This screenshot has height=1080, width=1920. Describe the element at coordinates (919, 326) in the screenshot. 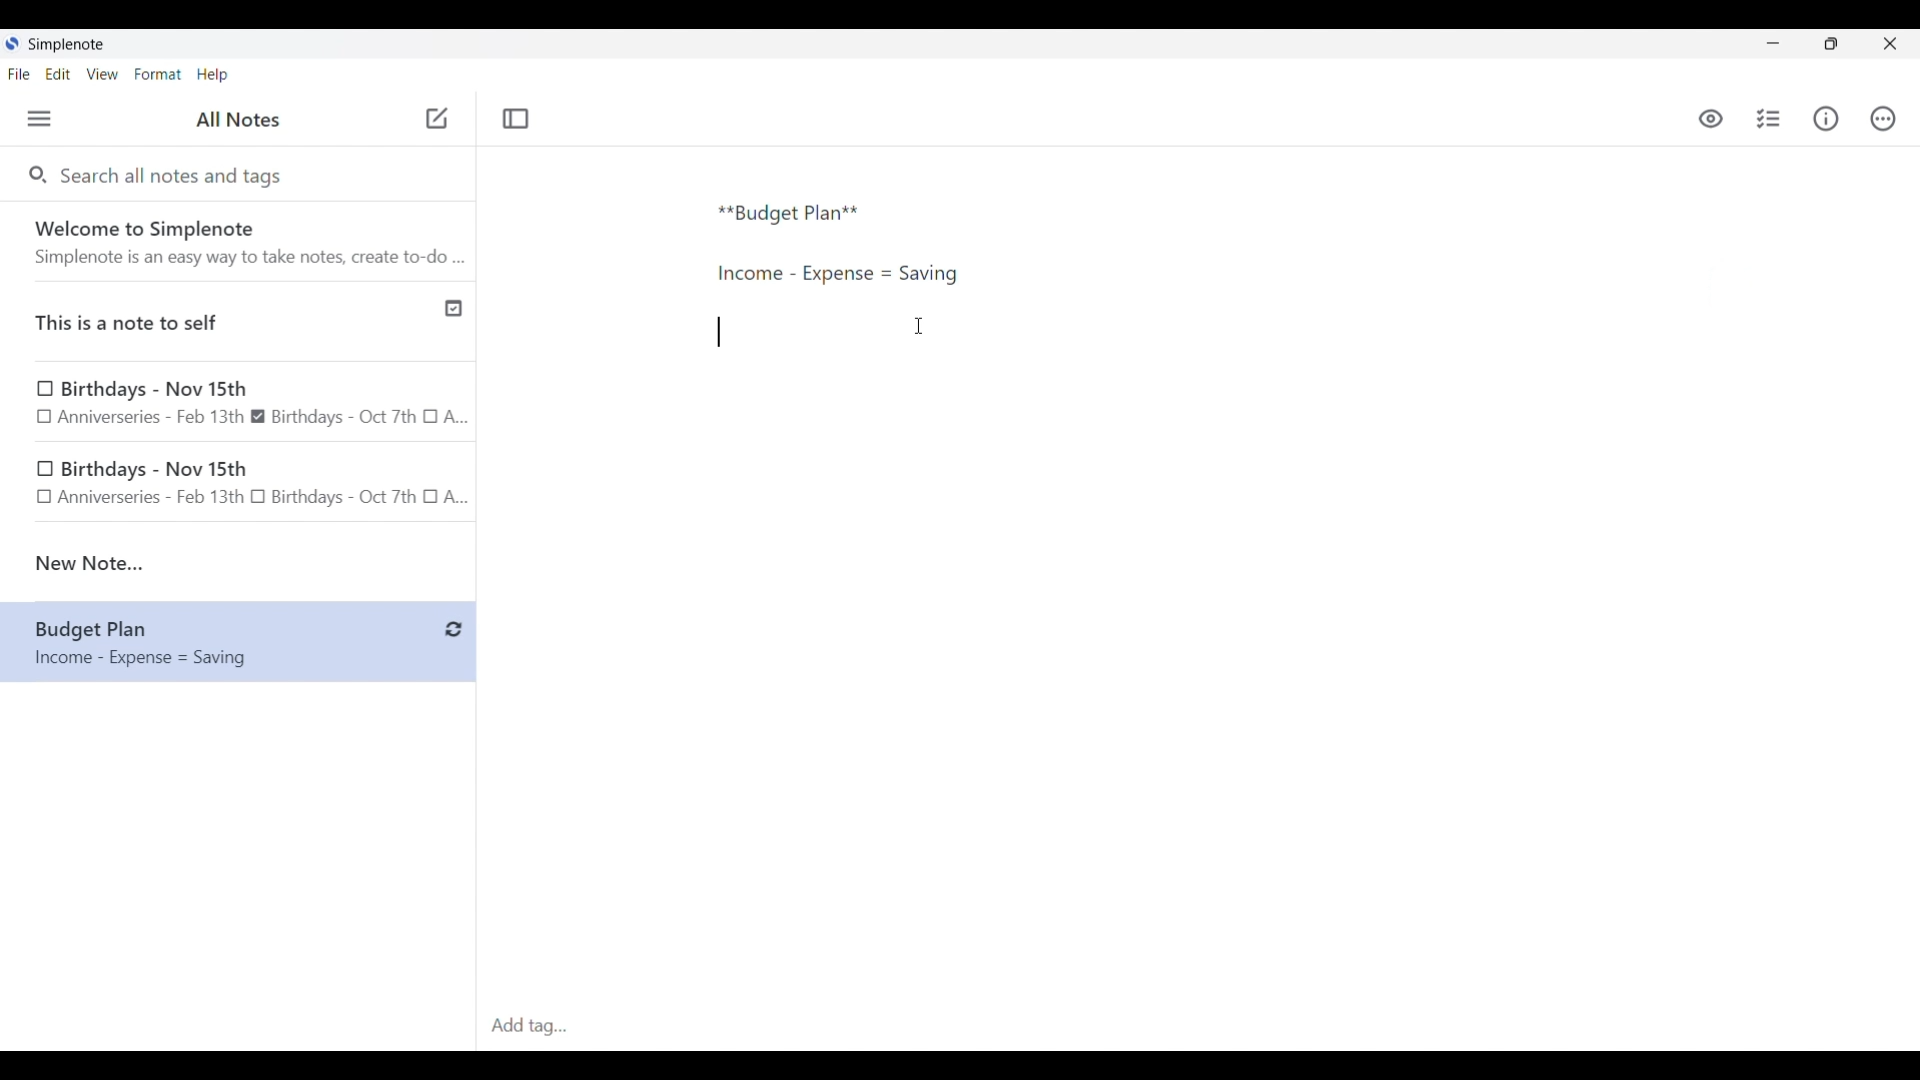

I see `Cursor` at that location.